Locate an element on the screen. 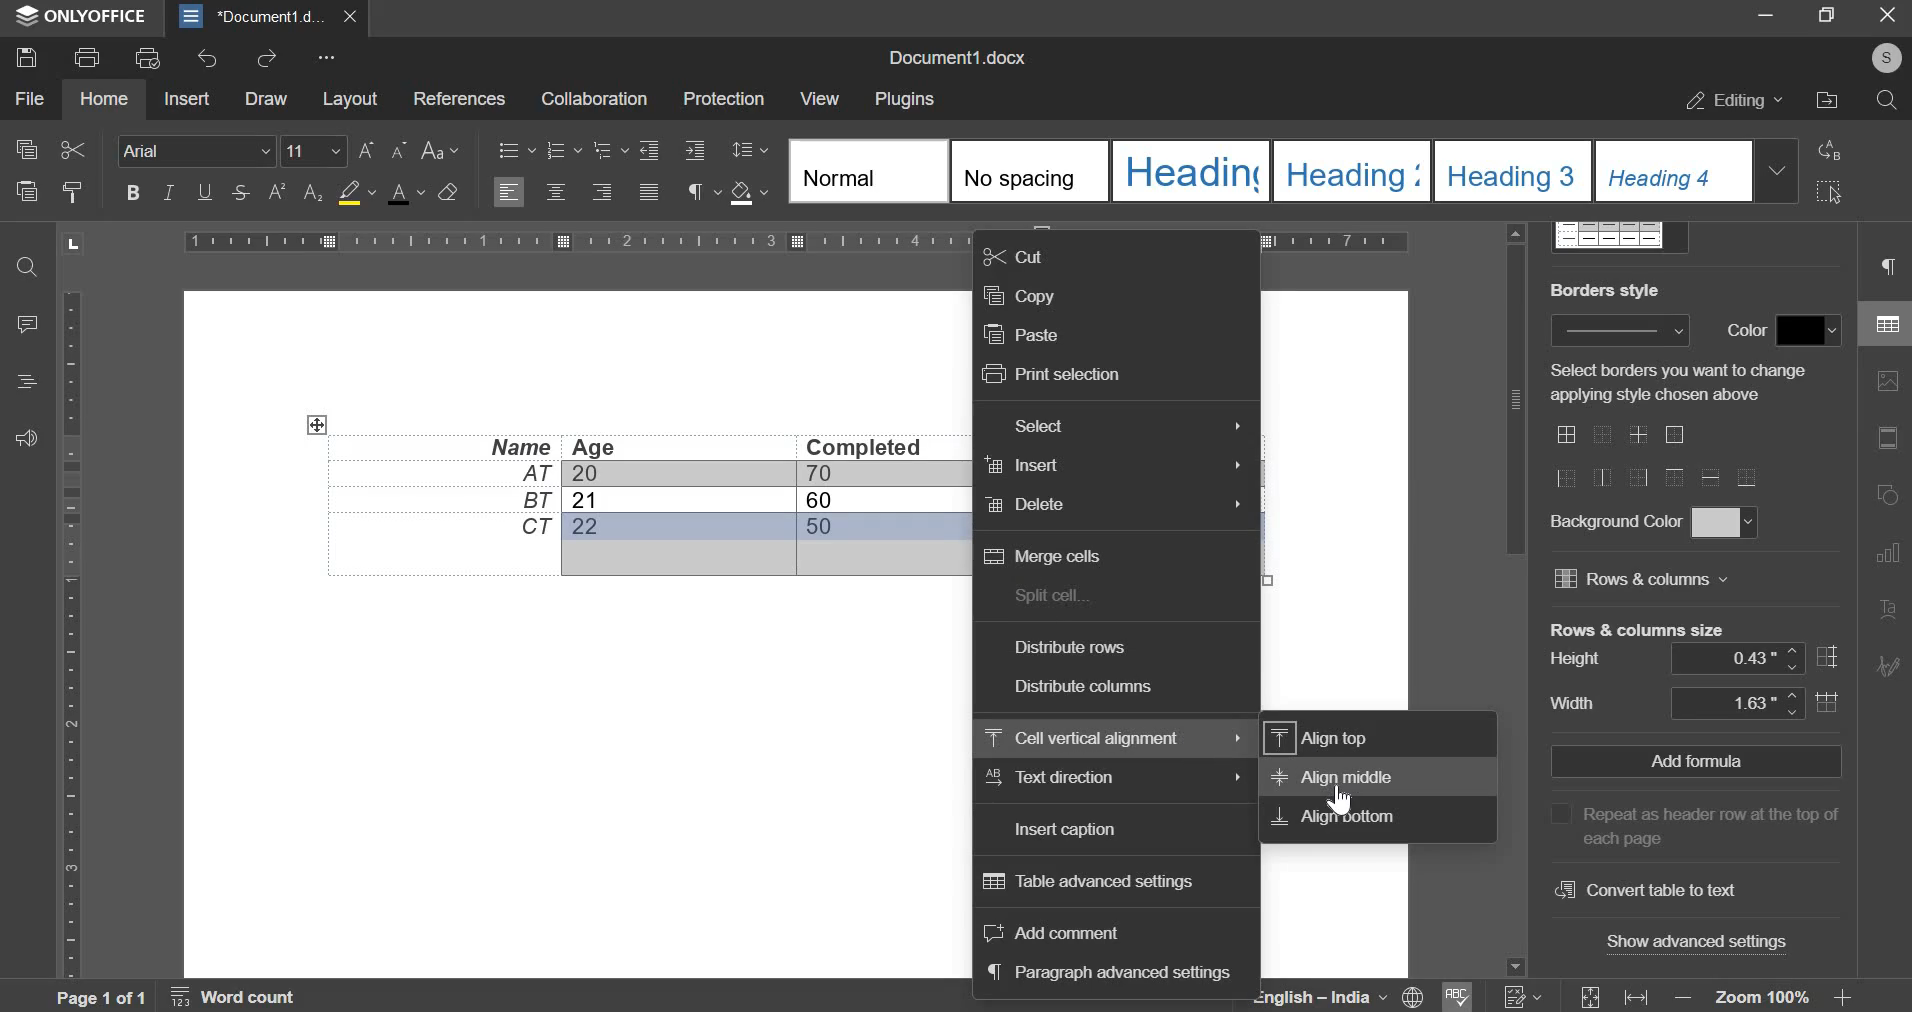 This screenshot has width=1912, height=1012. align right is located at coordinates (602, 192).